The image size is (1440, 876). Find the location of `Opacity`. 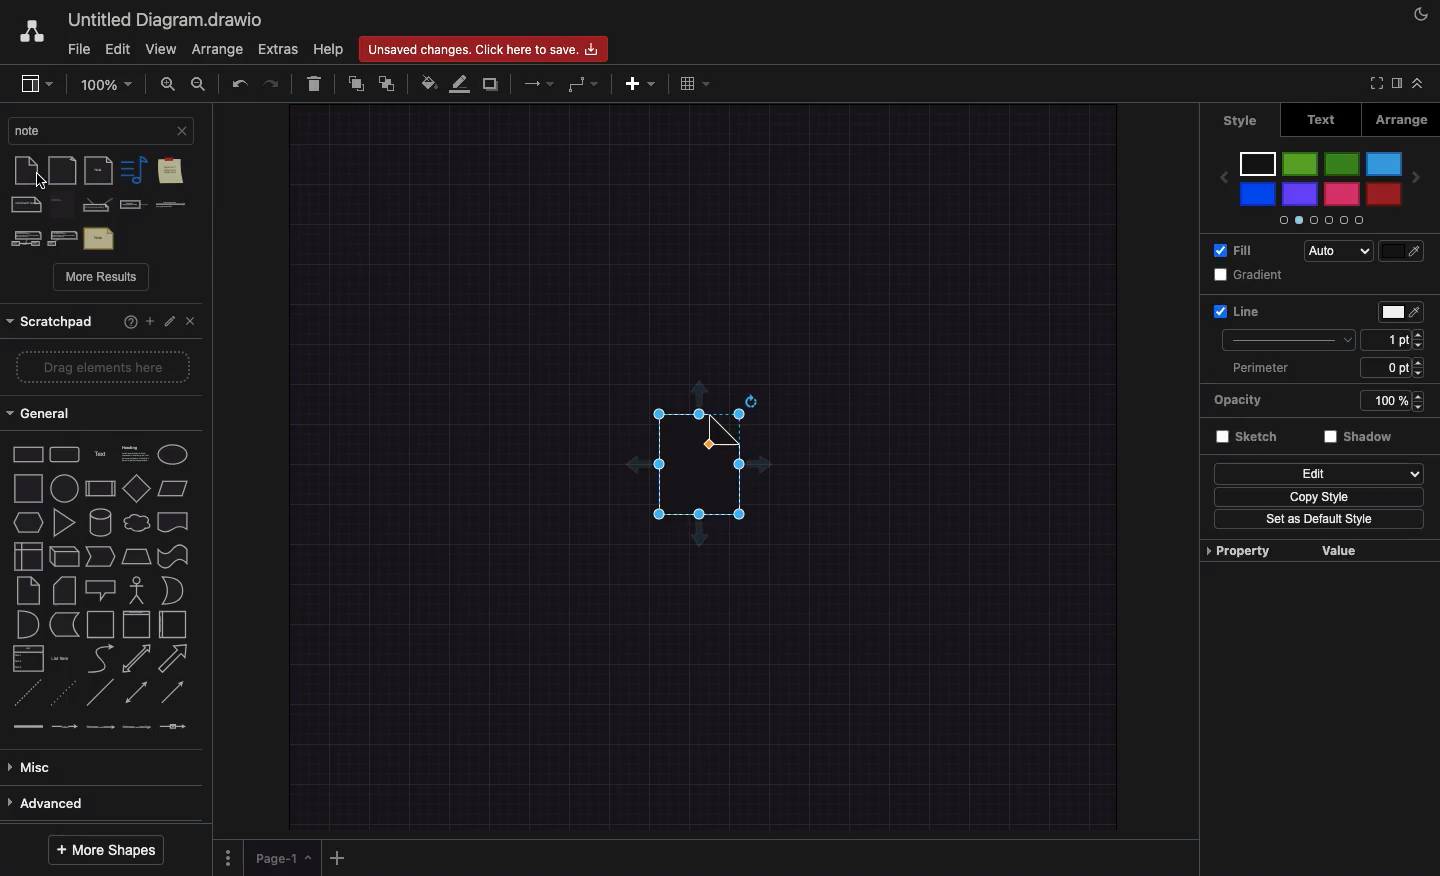

Opacity is located at coordinates (1246, 401).